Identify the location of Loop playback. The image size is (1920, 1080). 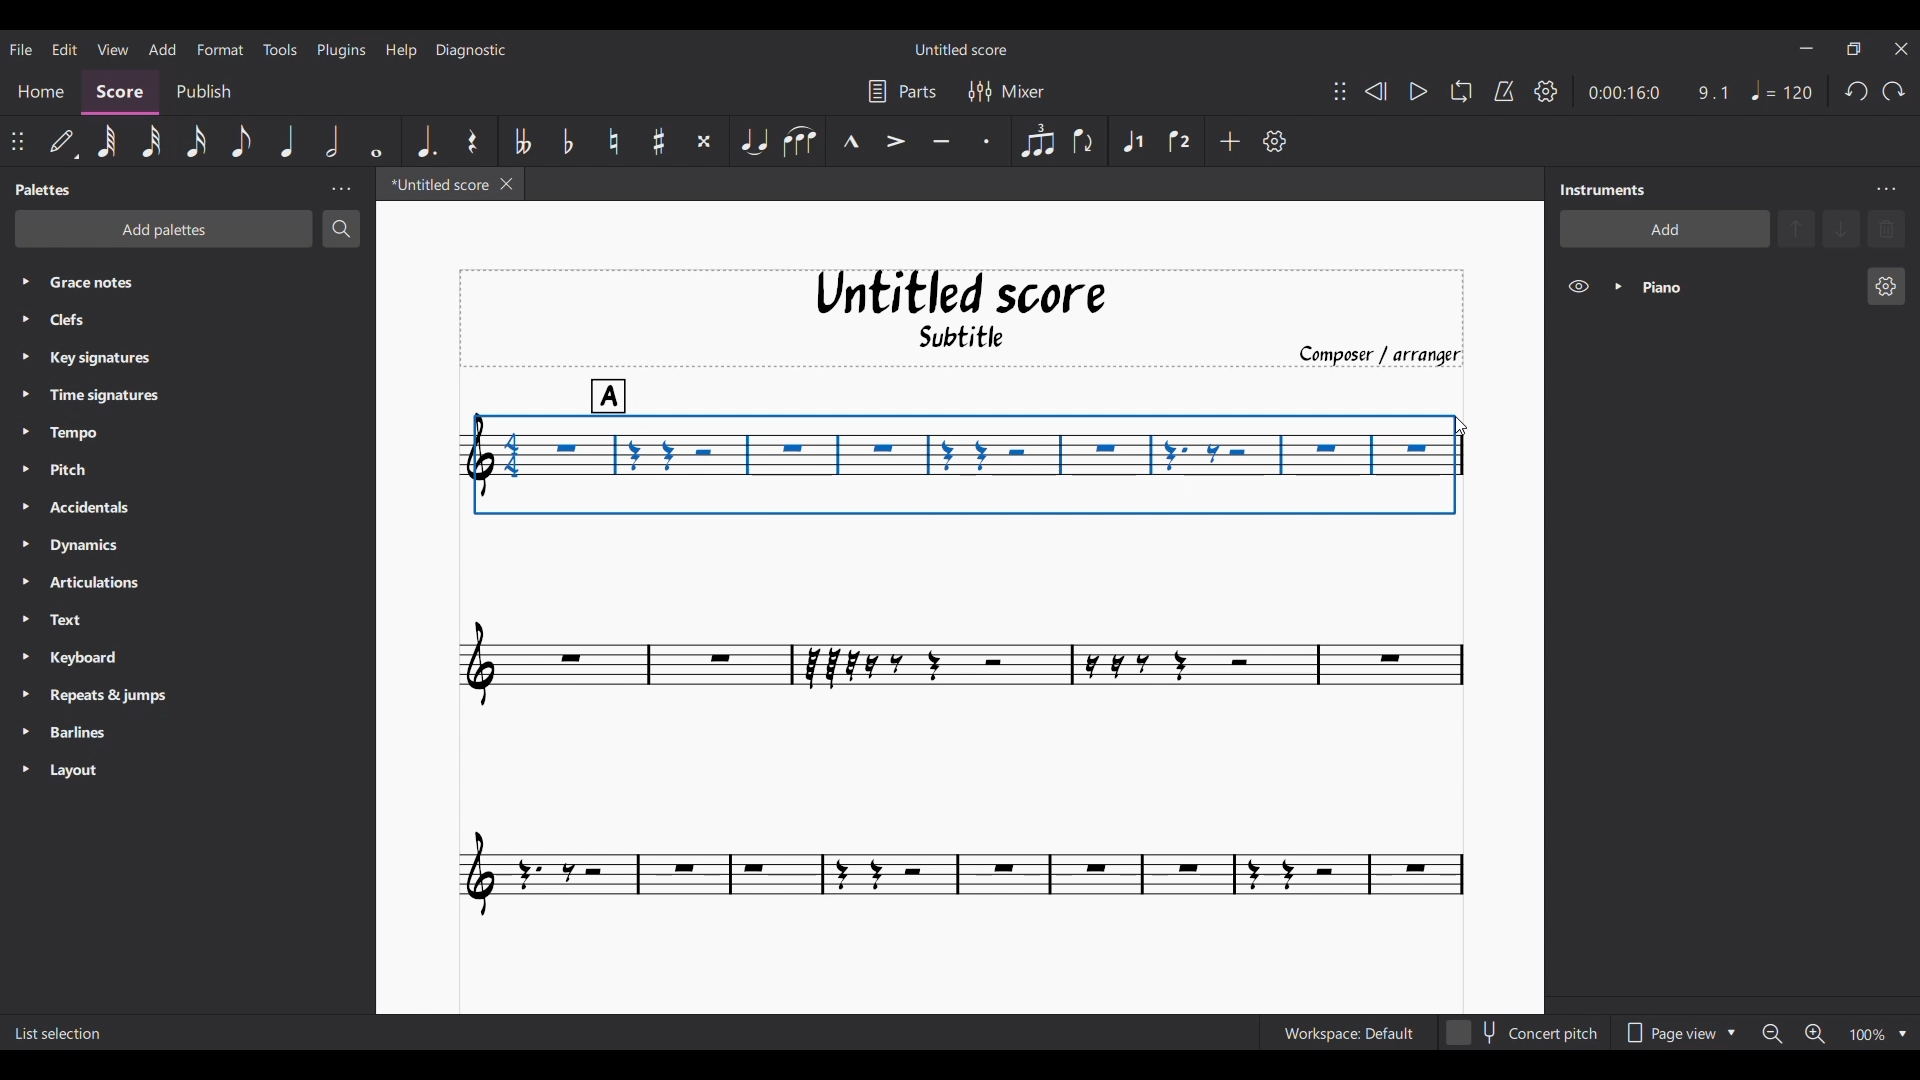
(1461, 91).